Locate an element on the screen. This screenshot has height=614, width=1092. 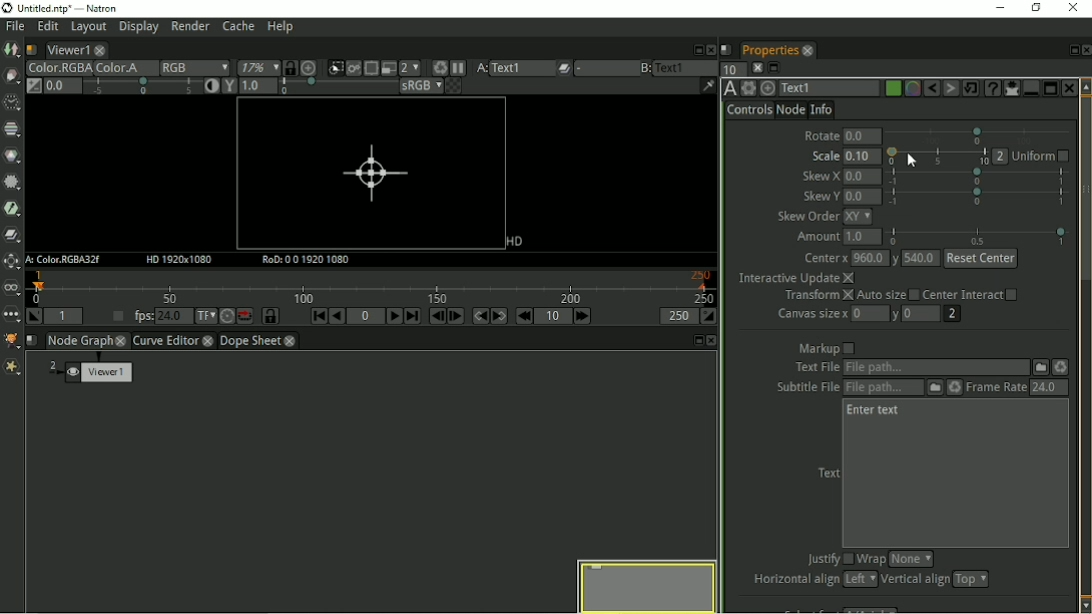
Draw is located at coordinates (11, 76).